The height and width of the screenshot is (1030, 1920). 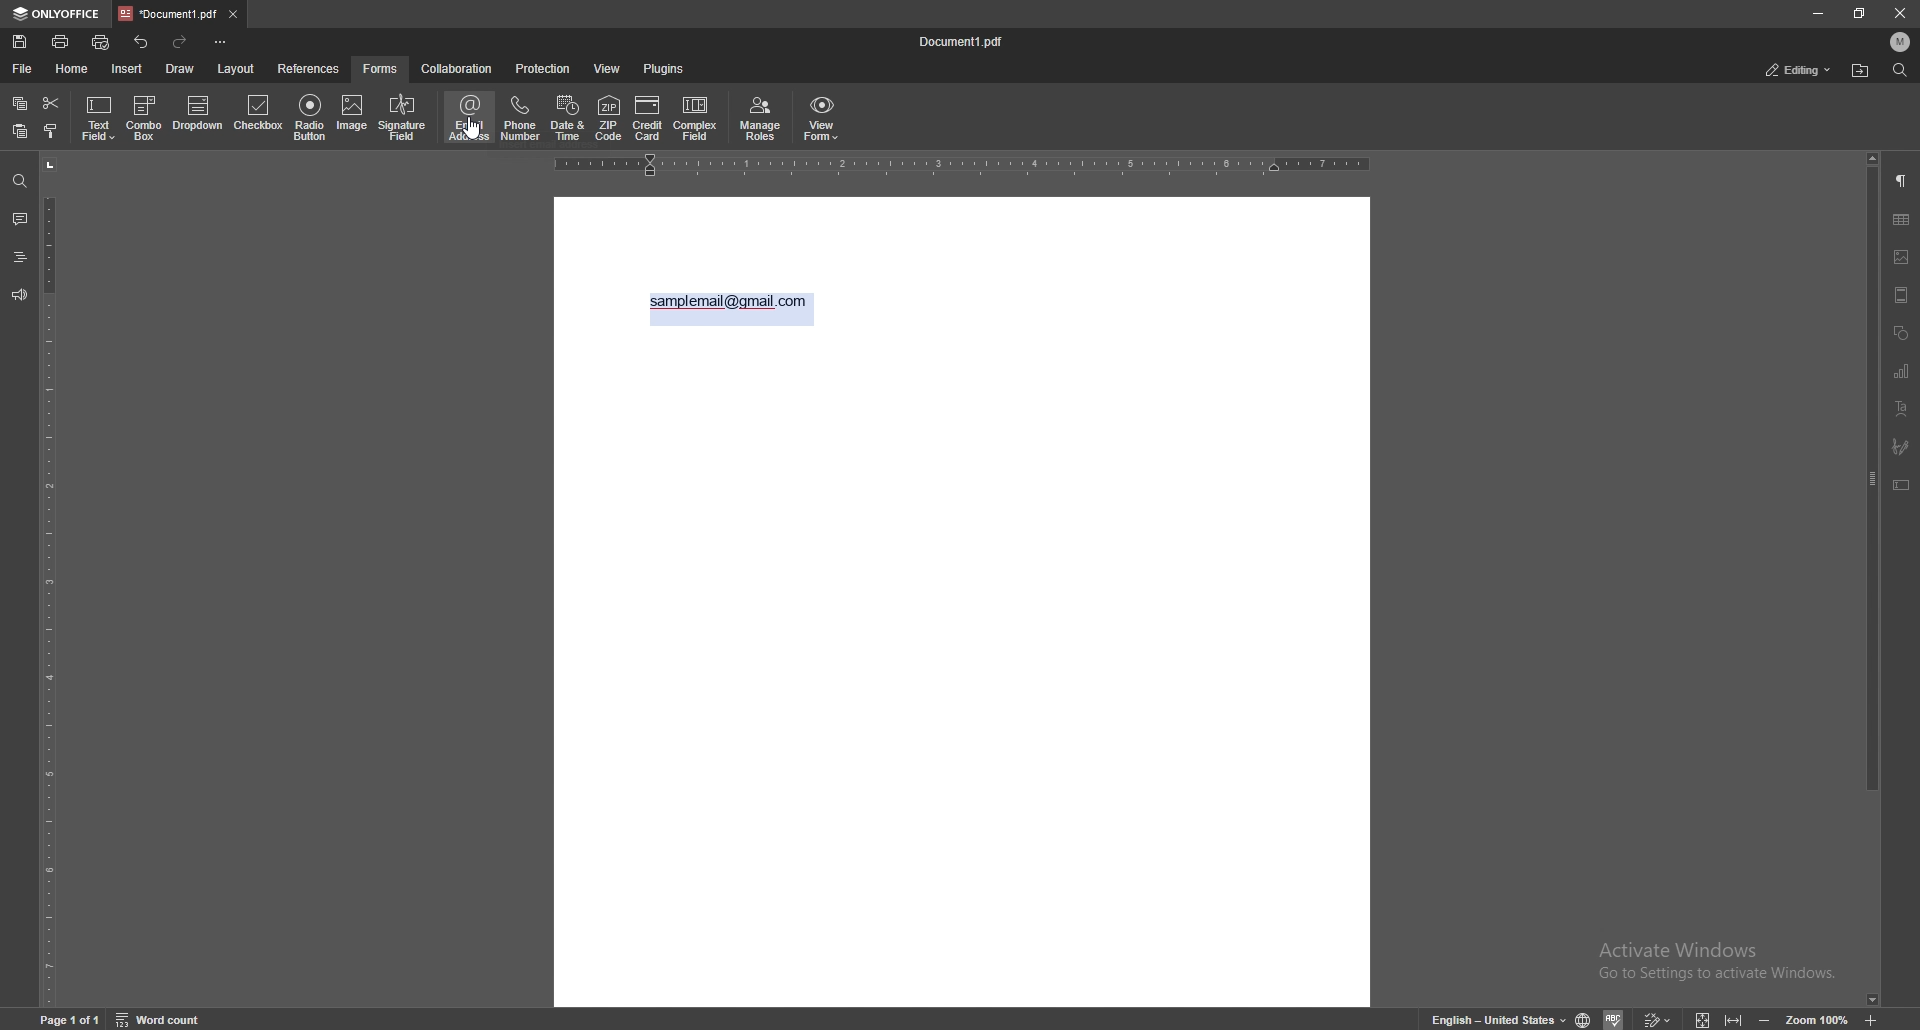 What do you see at coordinates (309, 69) in the screenshot?
I see `references` at bounding box center [309, 69].